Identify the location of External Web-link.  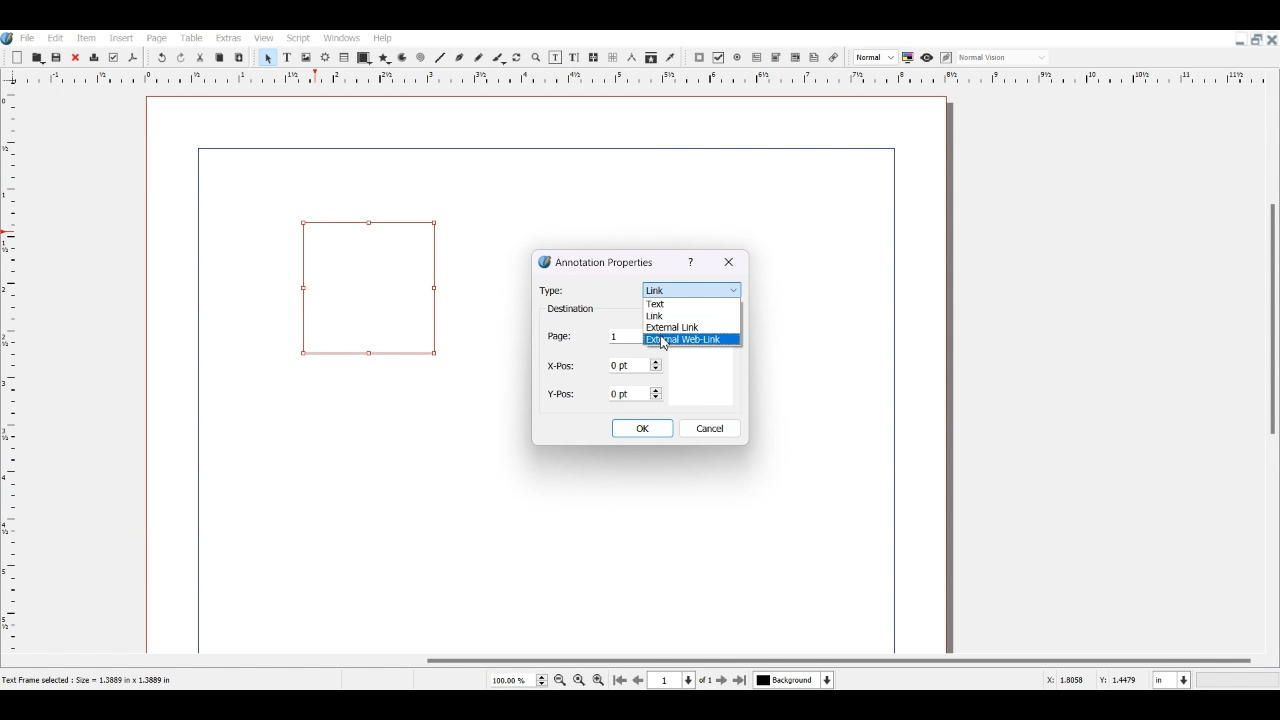
(693, 340).